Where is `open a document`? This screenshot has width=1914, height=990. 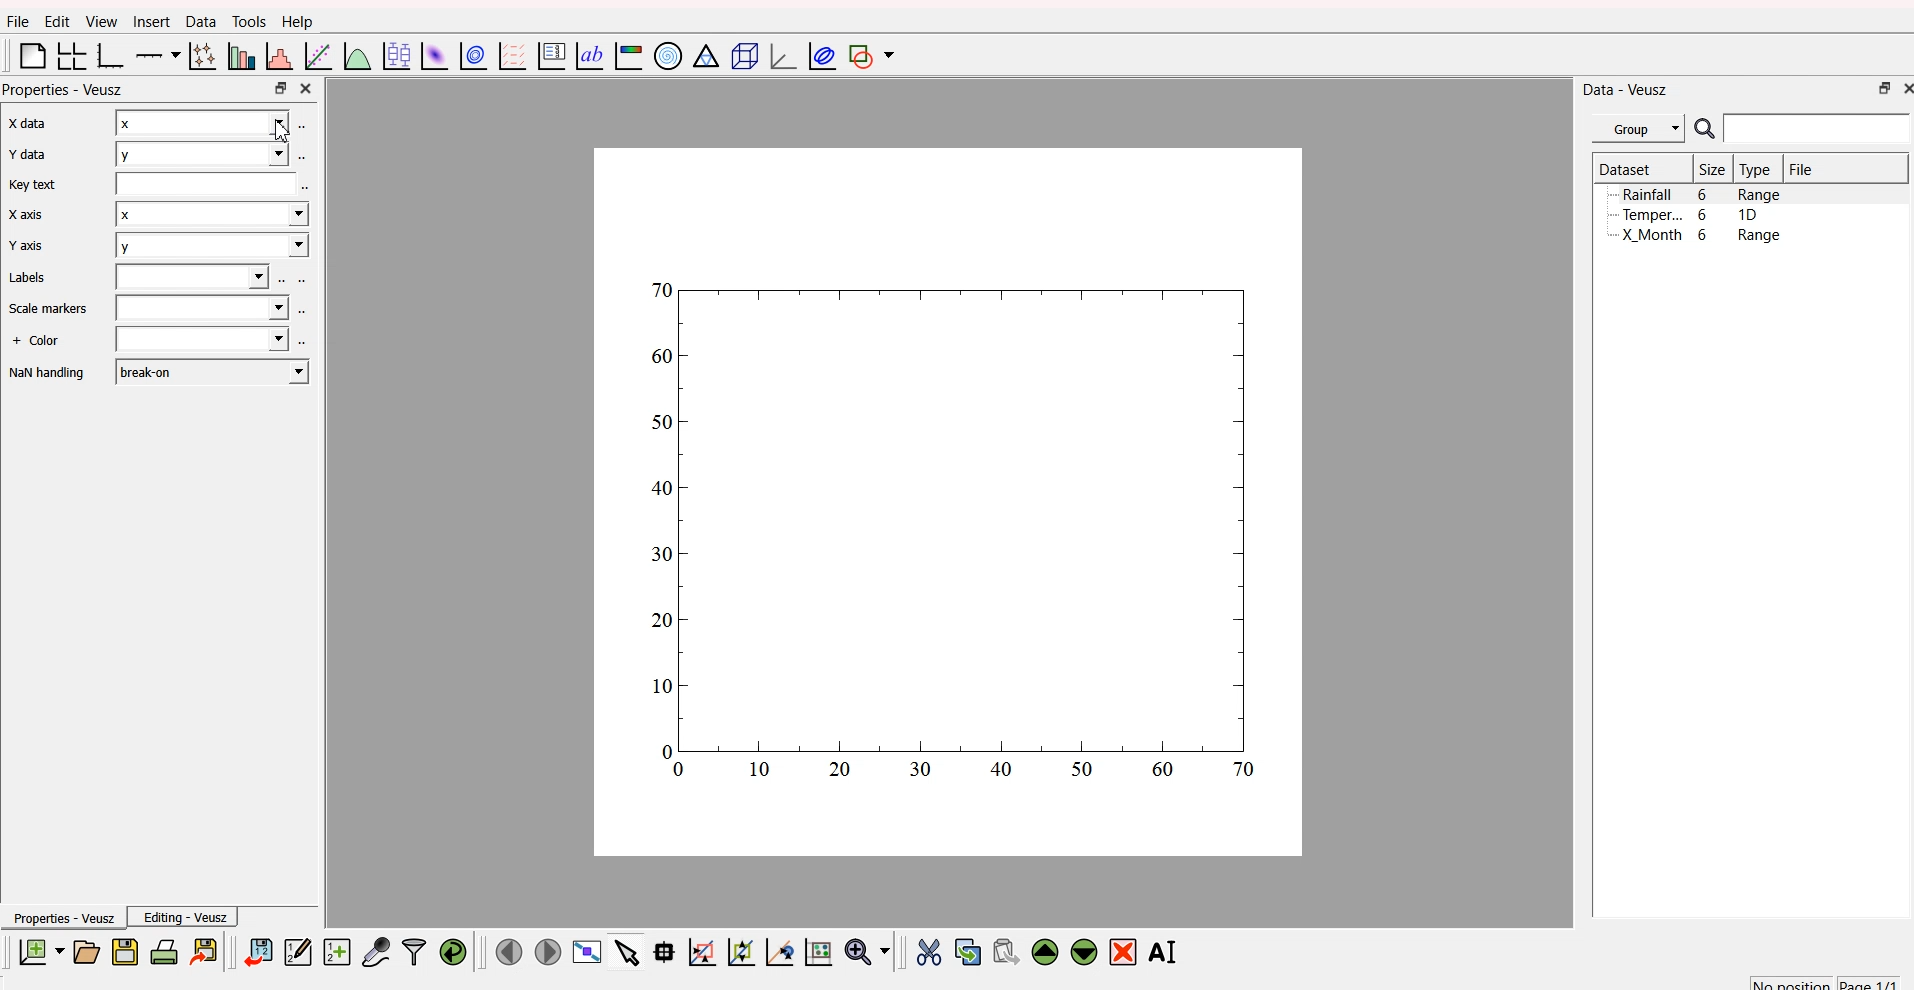 open a document is located at coordinates (85, 950).